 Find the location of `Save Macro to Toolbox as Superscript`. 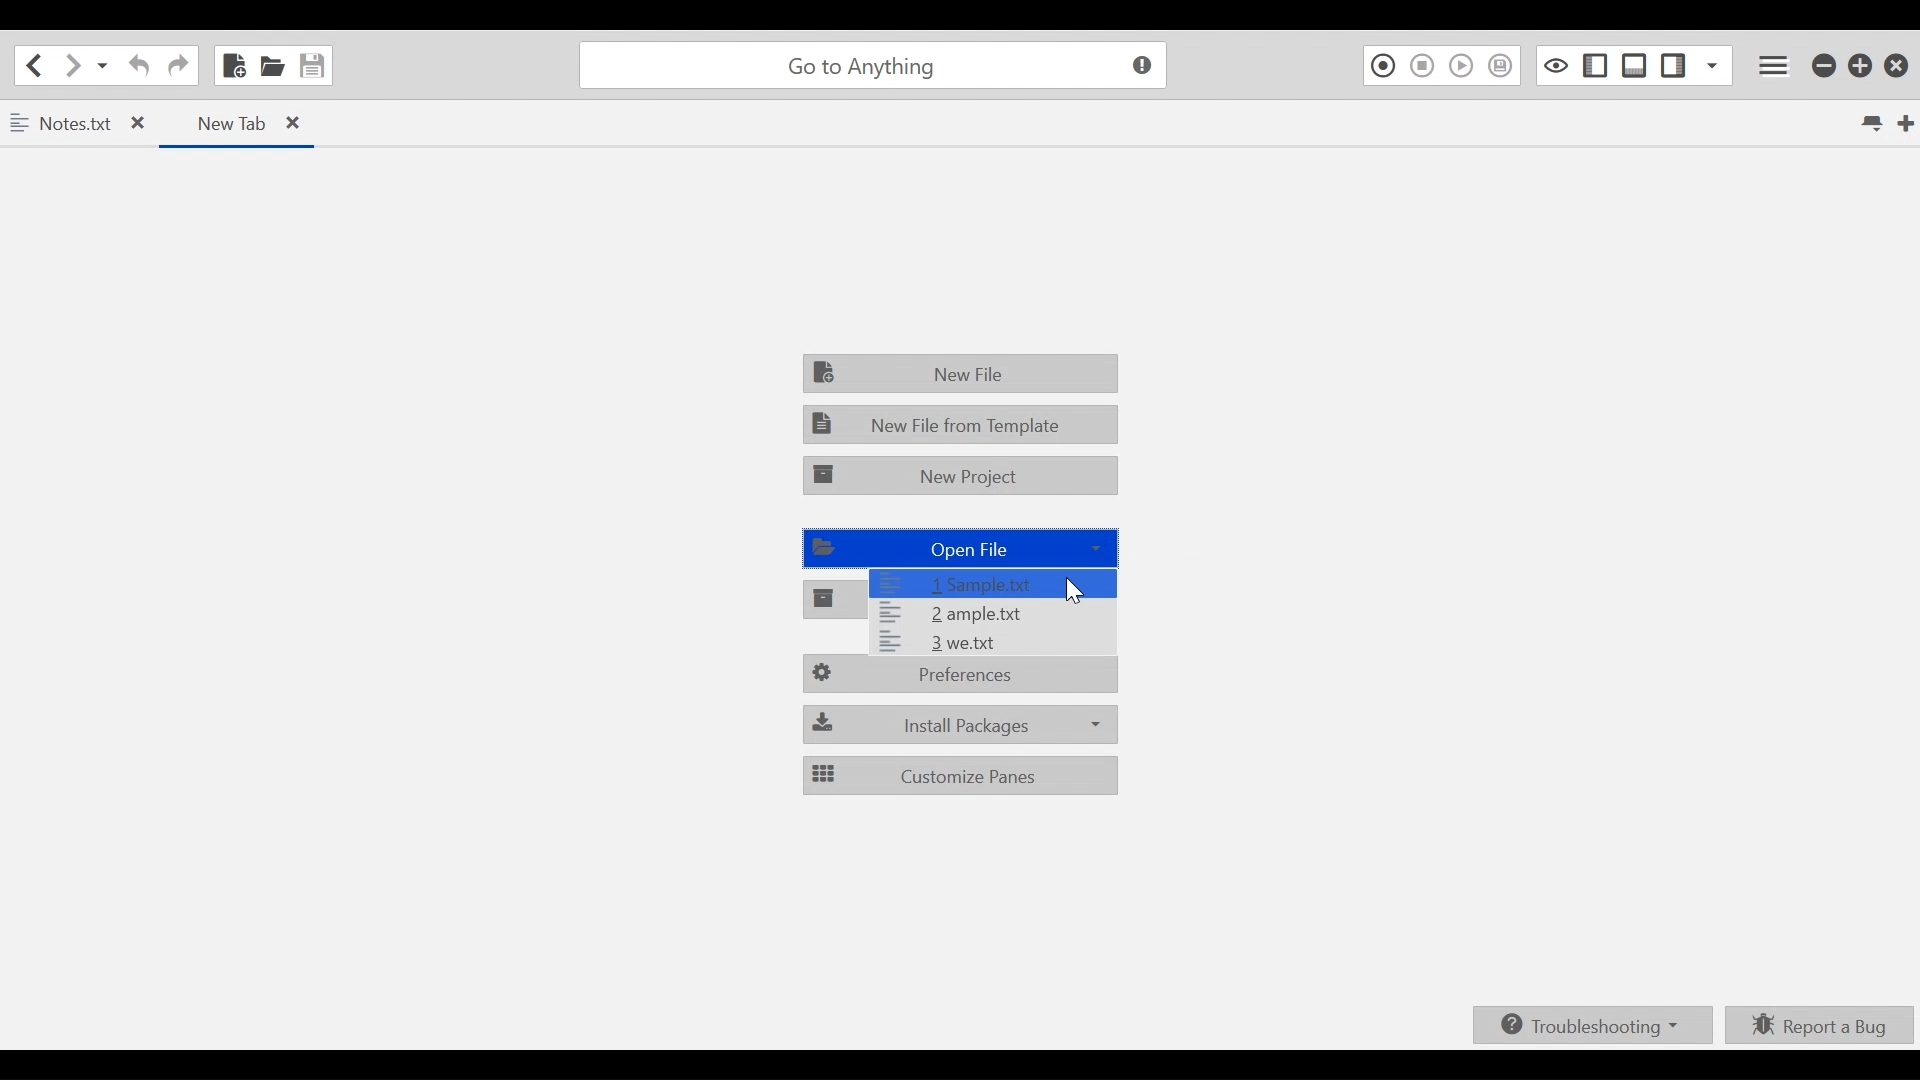

Save Macro to Toolbox as Superscript is located at coordinates (1502, 66).